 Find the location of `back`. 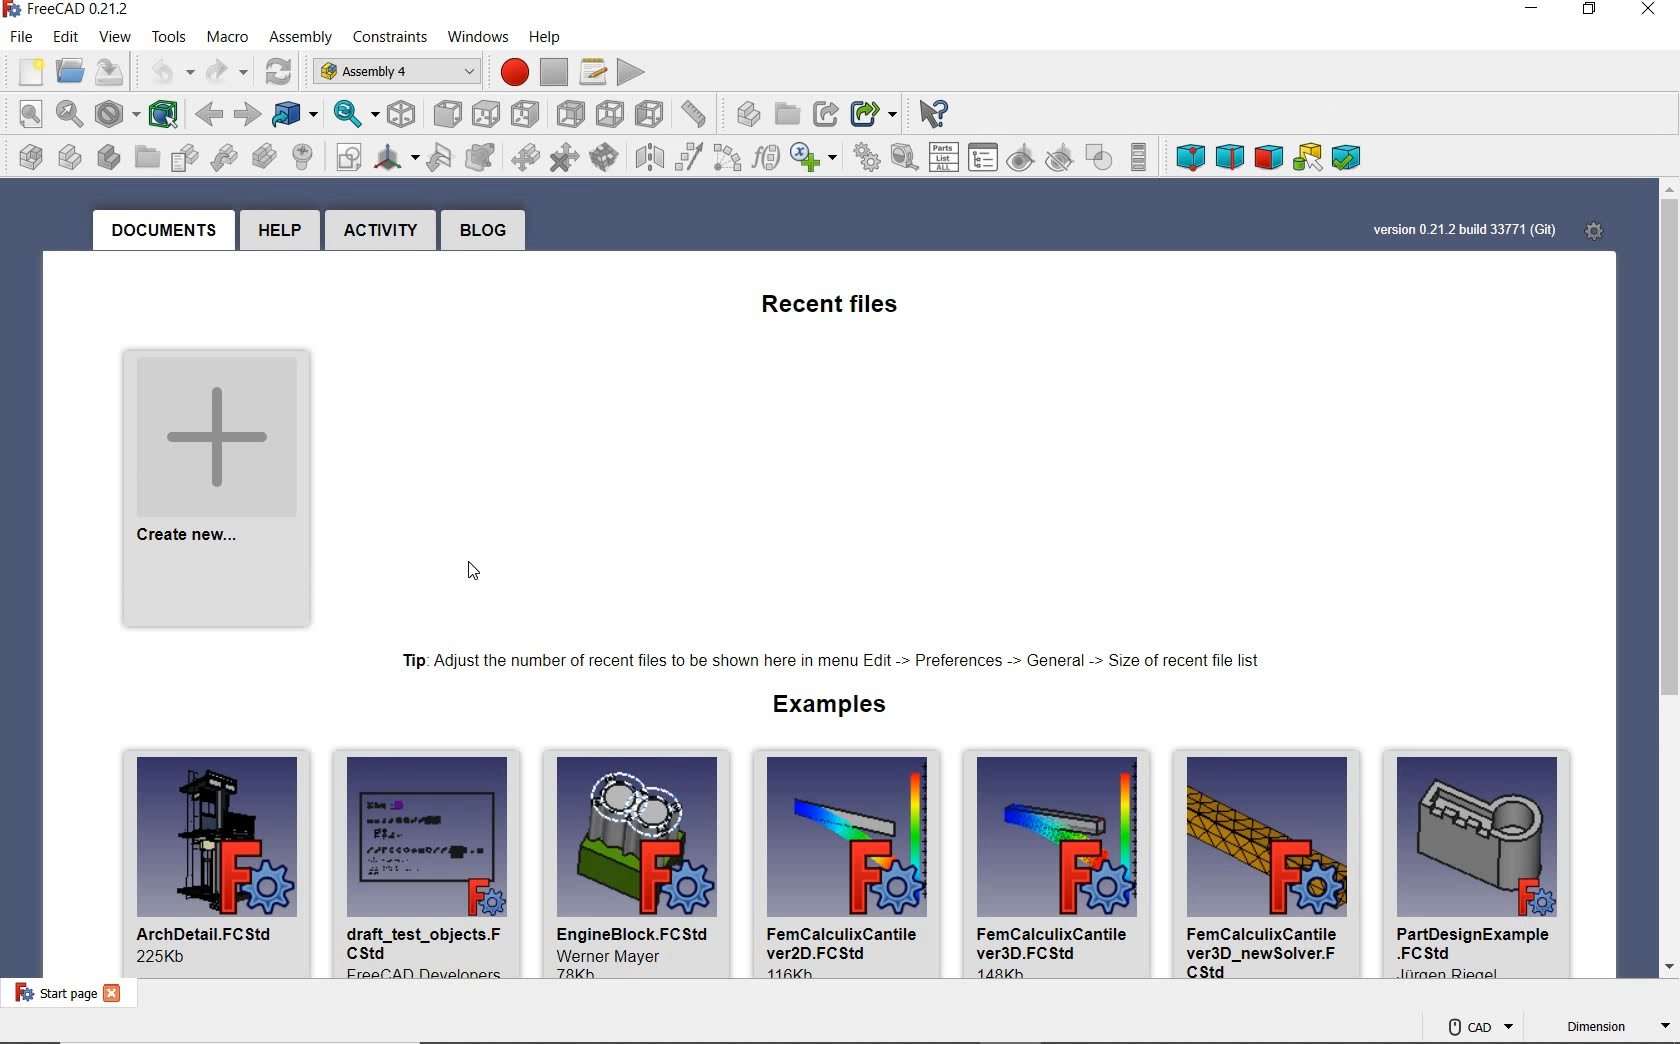

back is located at coordinates (211, 116).